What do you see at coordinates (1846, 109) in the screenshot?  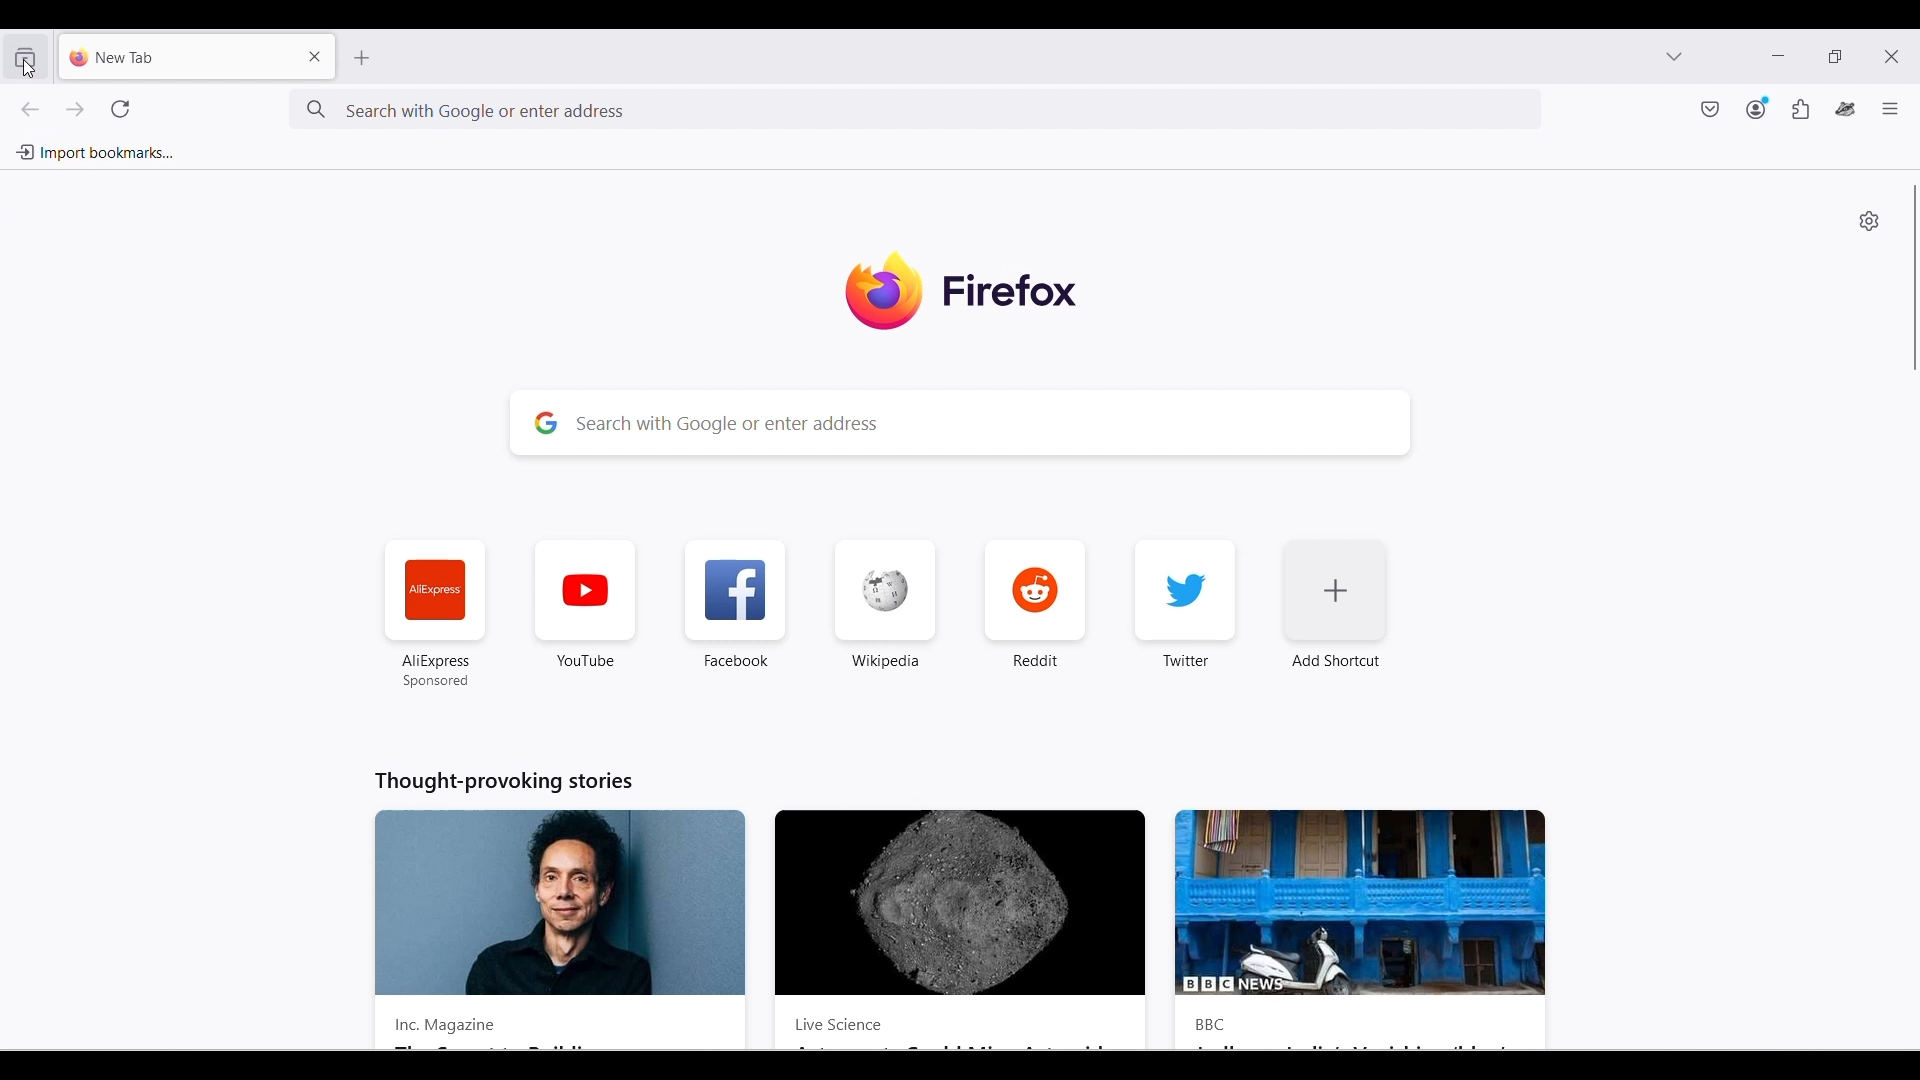 I see `Privacy badger` at bounding box center [1846, 109].